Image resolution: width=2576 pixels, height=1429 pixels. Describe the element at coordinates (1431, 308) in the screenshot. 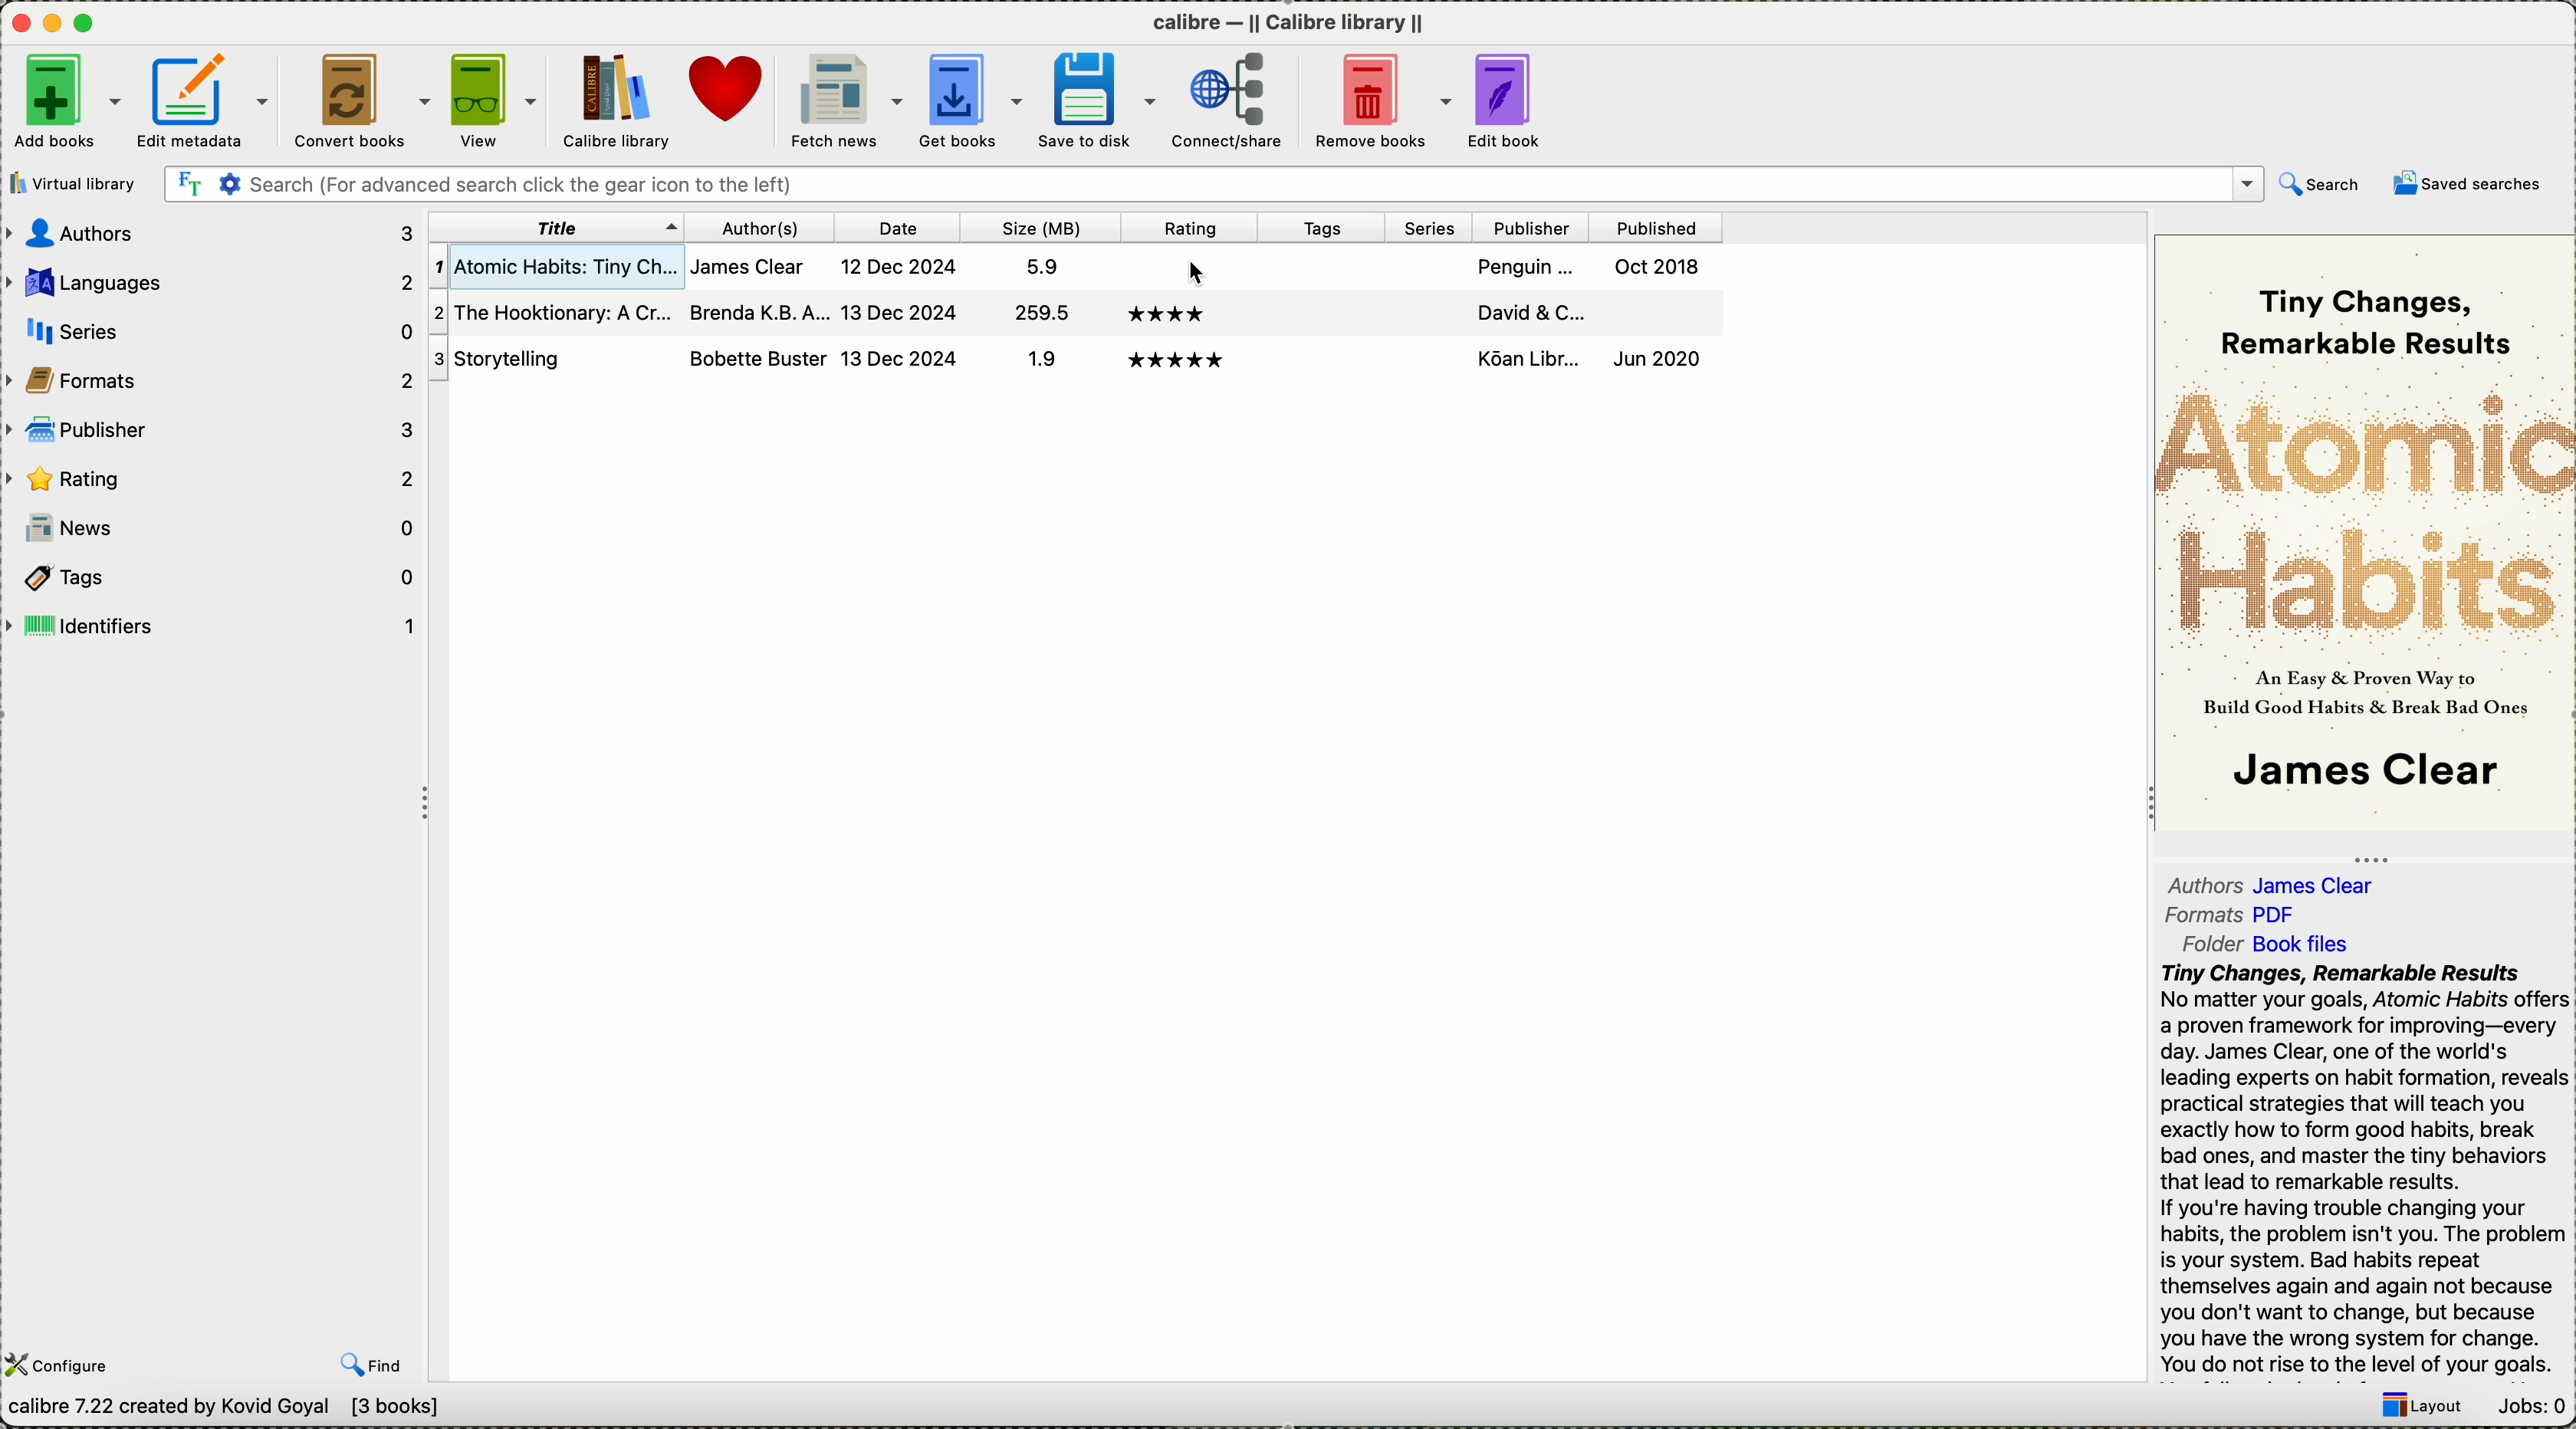

I see `series` at that location.